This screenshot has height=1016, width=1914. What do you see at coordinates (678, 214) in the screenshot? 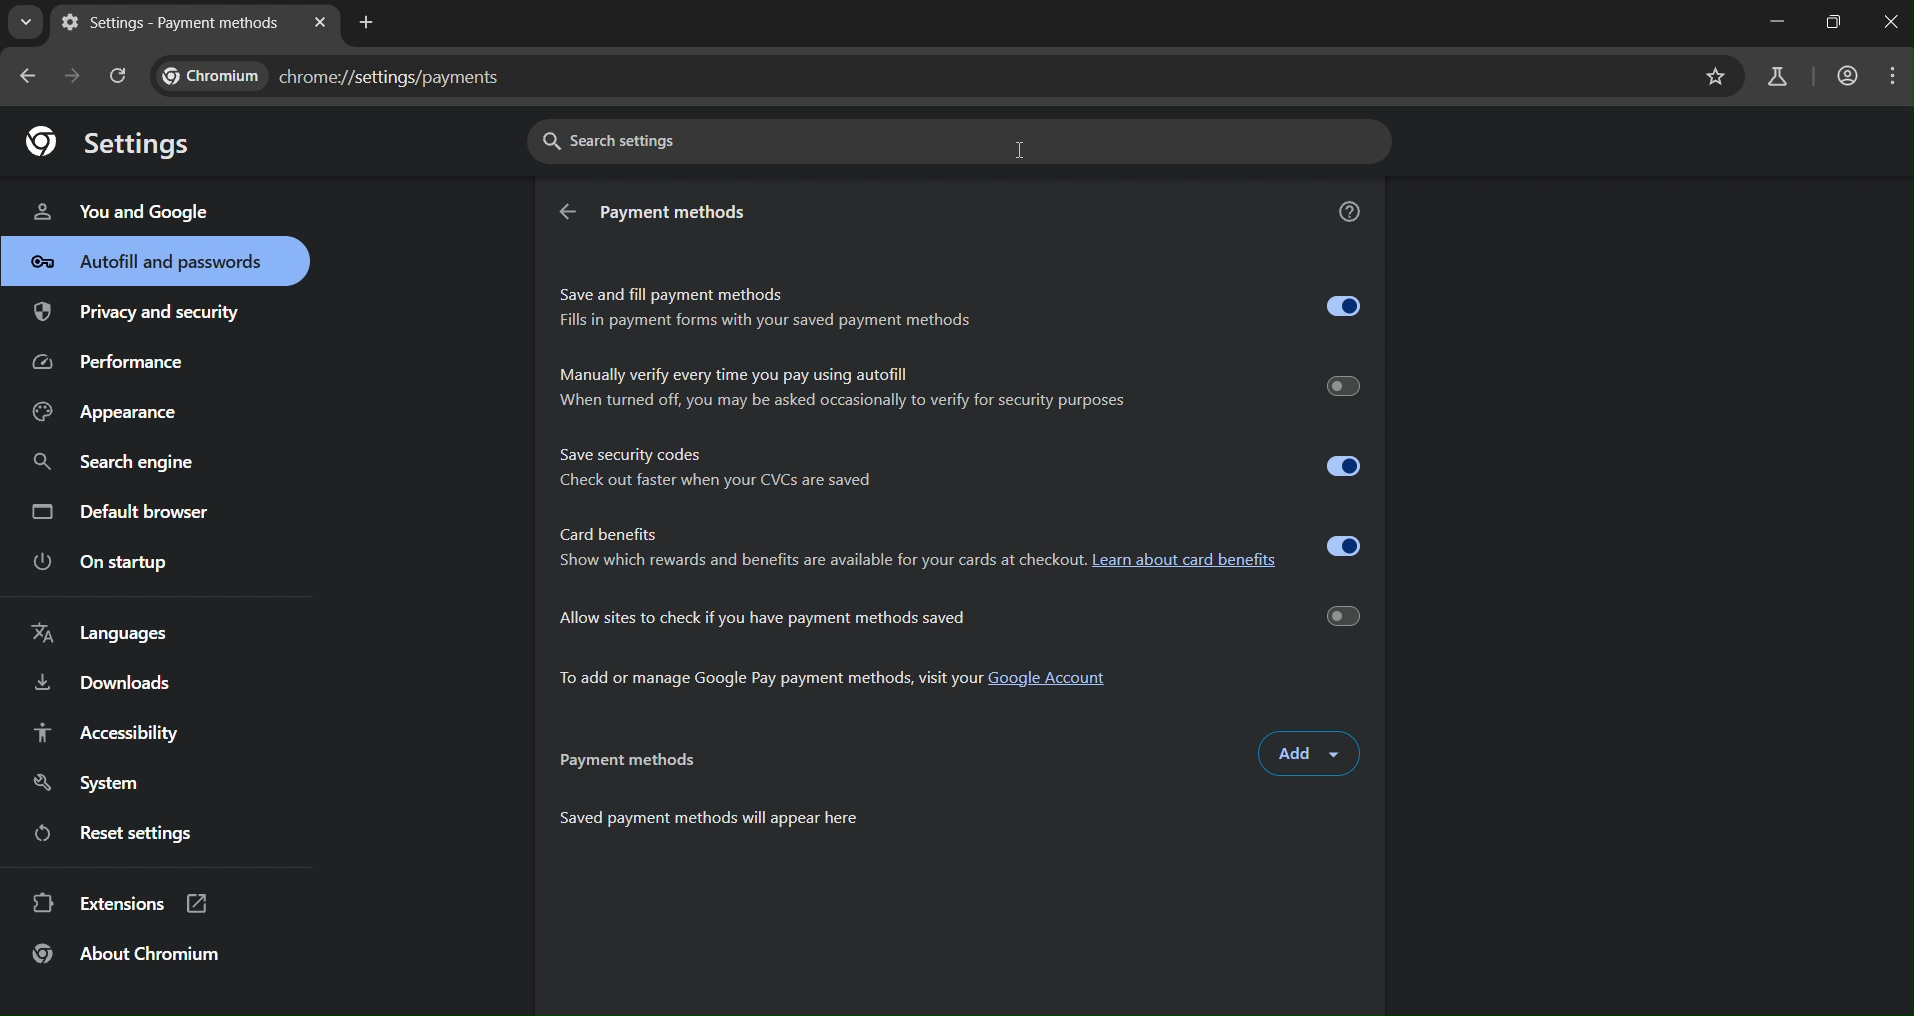
I see `payment methods` at bounding box center [678, 214].